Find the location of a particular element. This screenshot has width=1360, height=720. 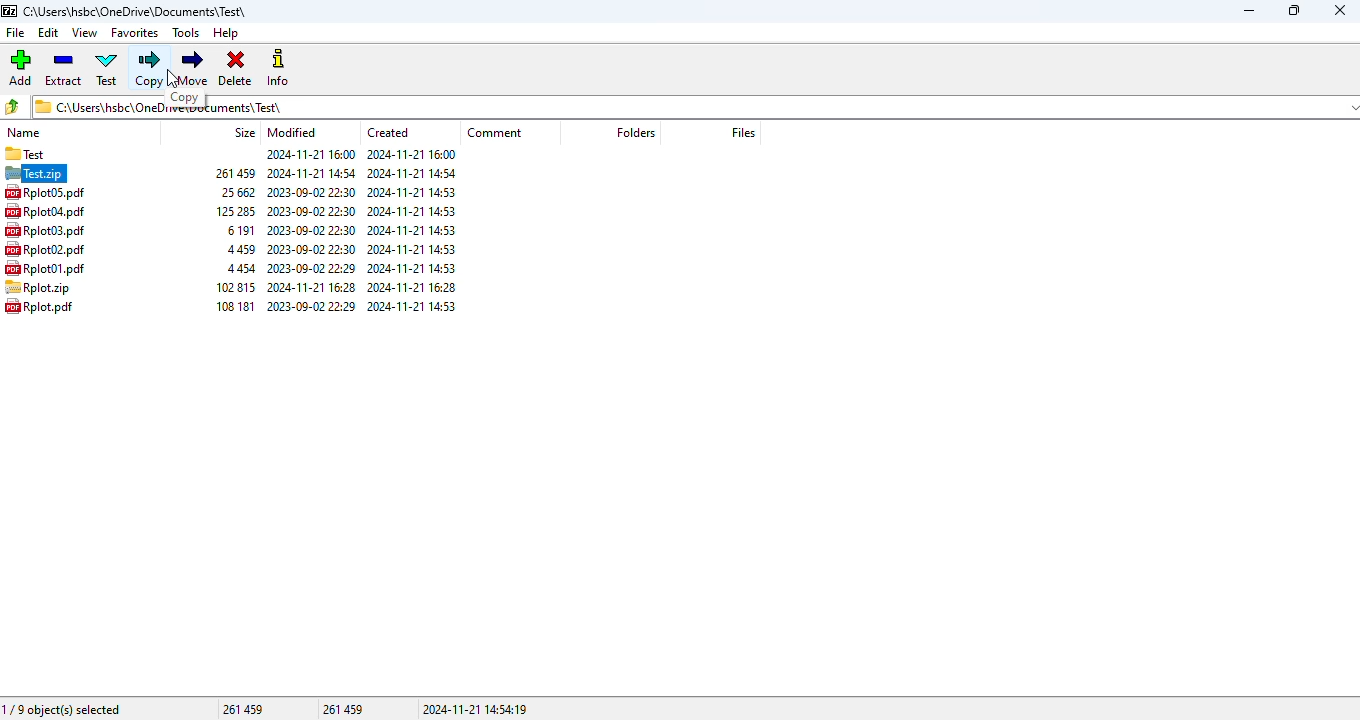

current folder is located at coordinates (694, 115).